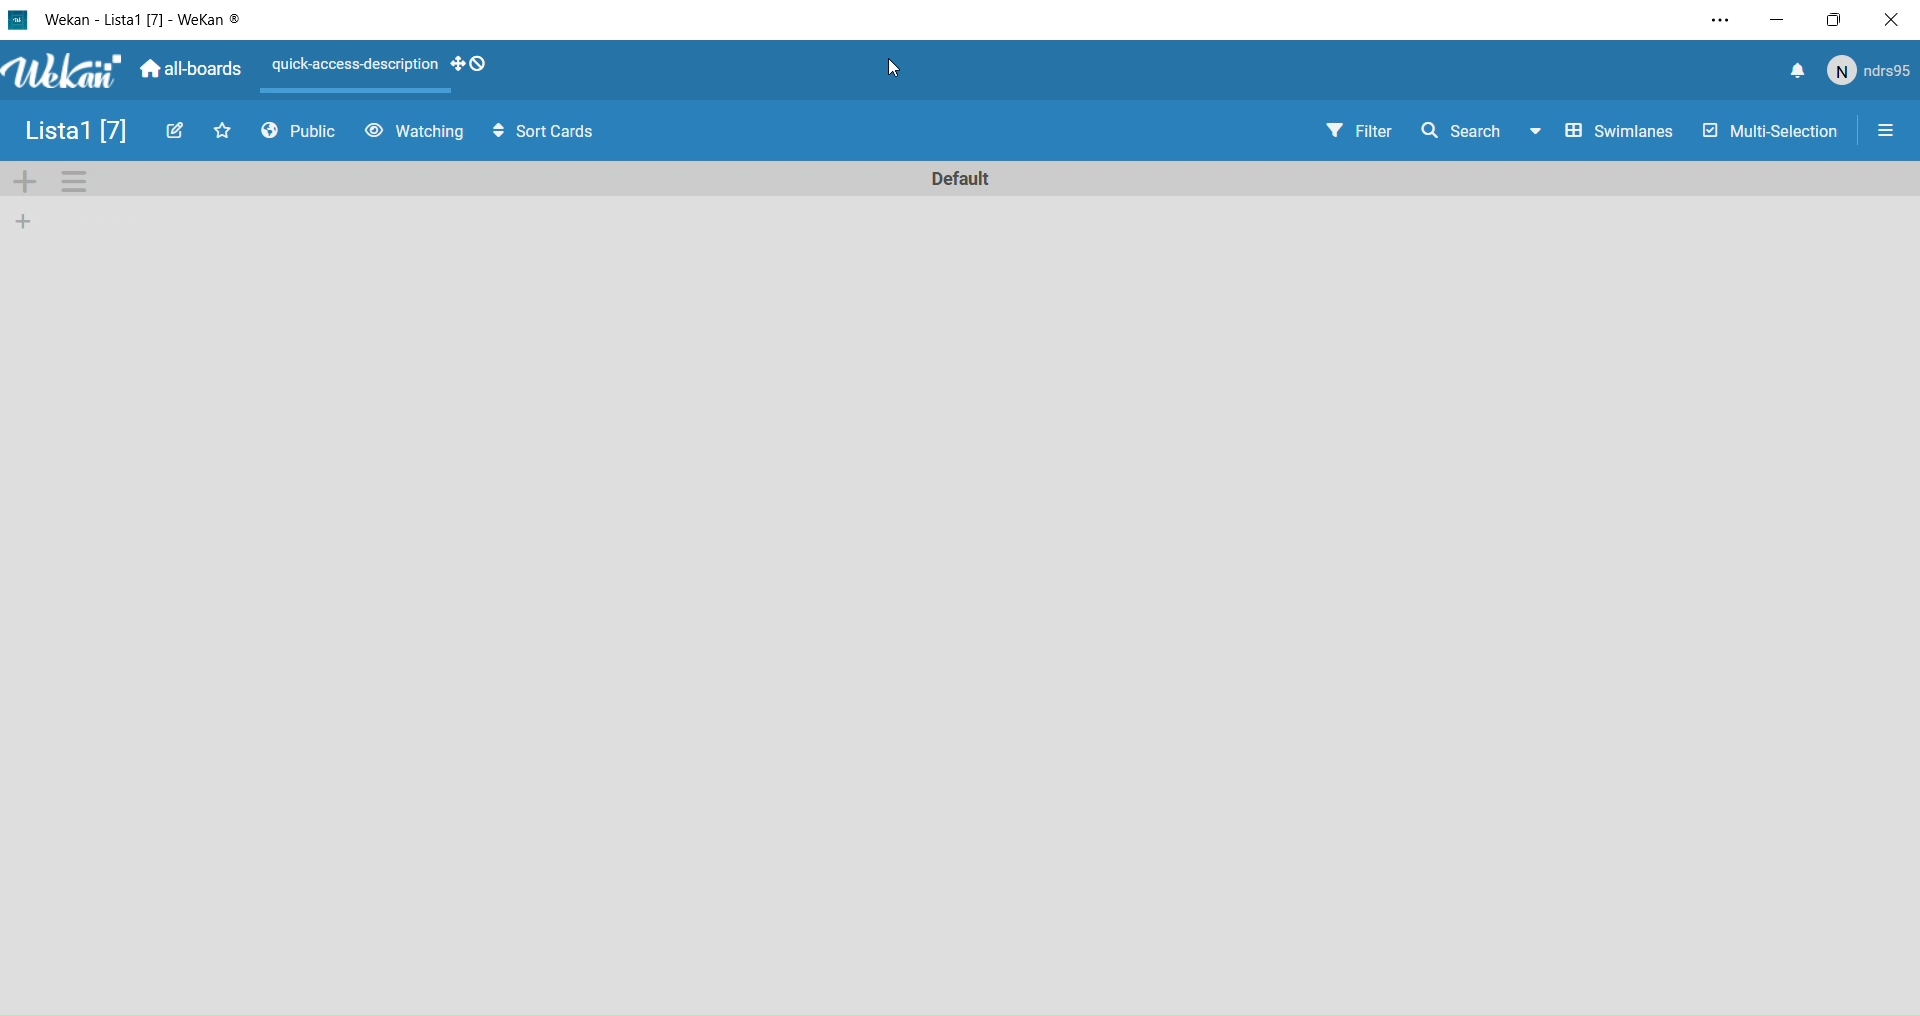  Describe the element at coordinates (304, 131) in the screenshot. I see `Public` at that location.